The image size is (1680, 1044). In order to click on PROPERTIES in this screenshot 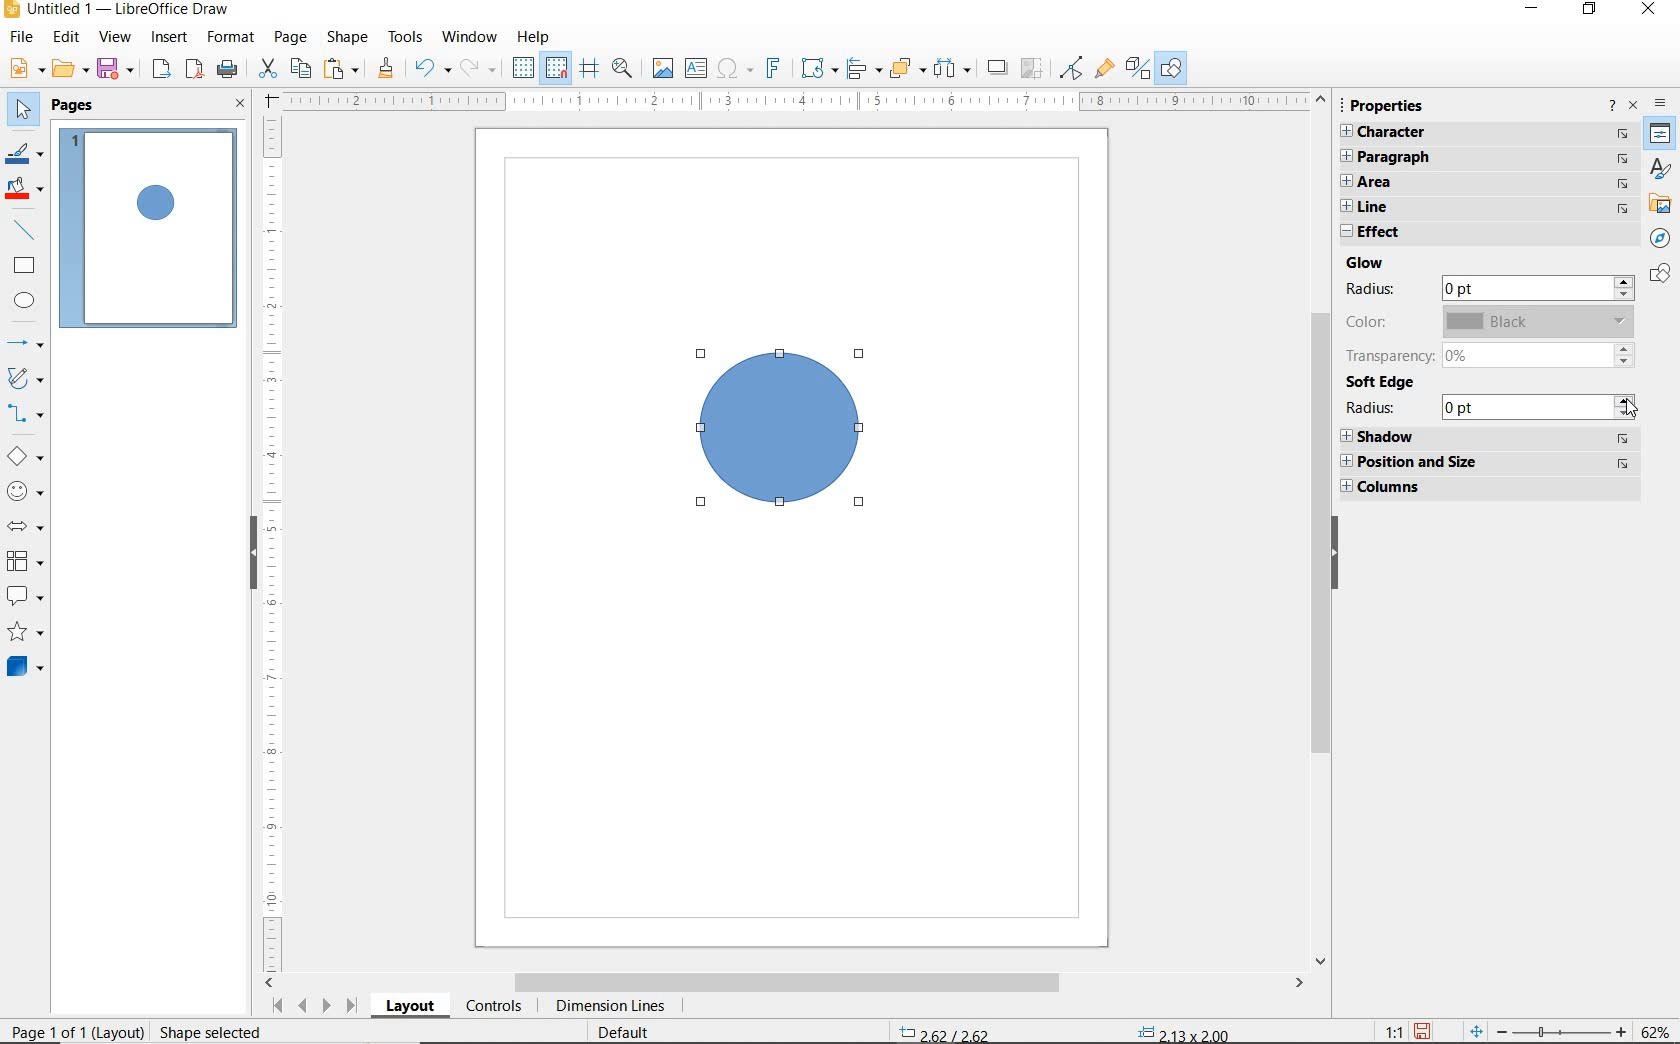, I will do `click(1387, 105)`.